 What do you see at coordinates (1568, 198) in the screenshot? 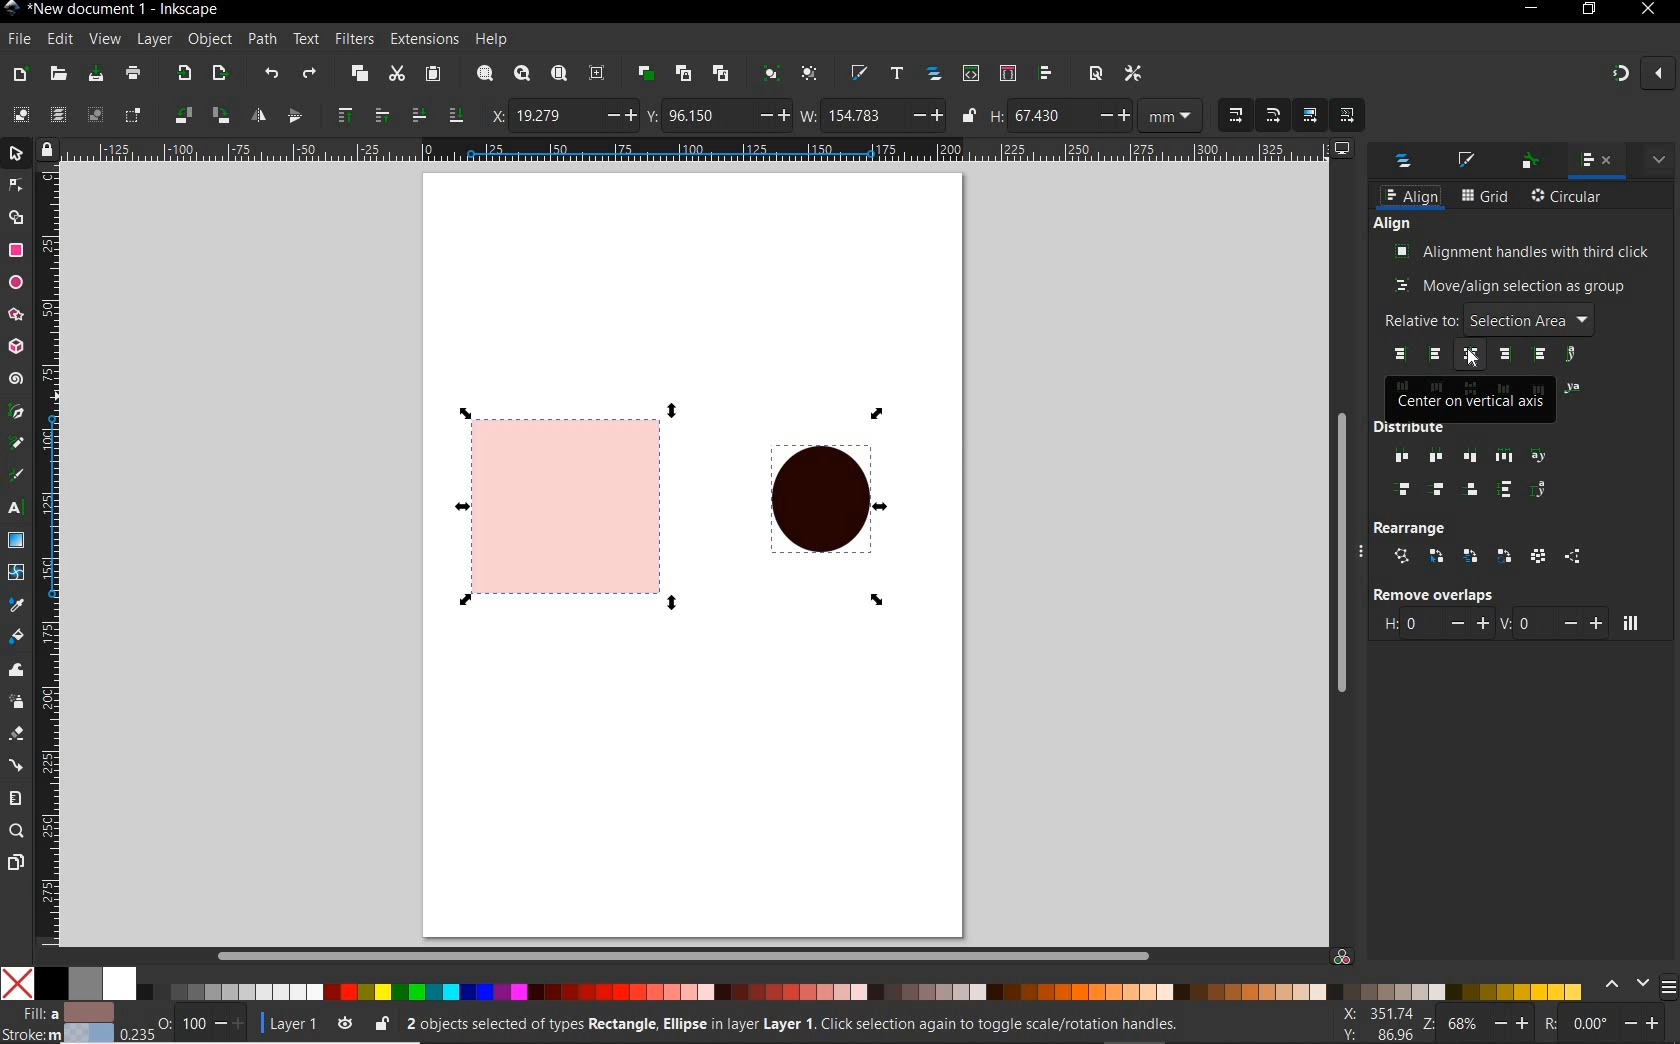
I see `circular` at bounding box center [1568, 198].